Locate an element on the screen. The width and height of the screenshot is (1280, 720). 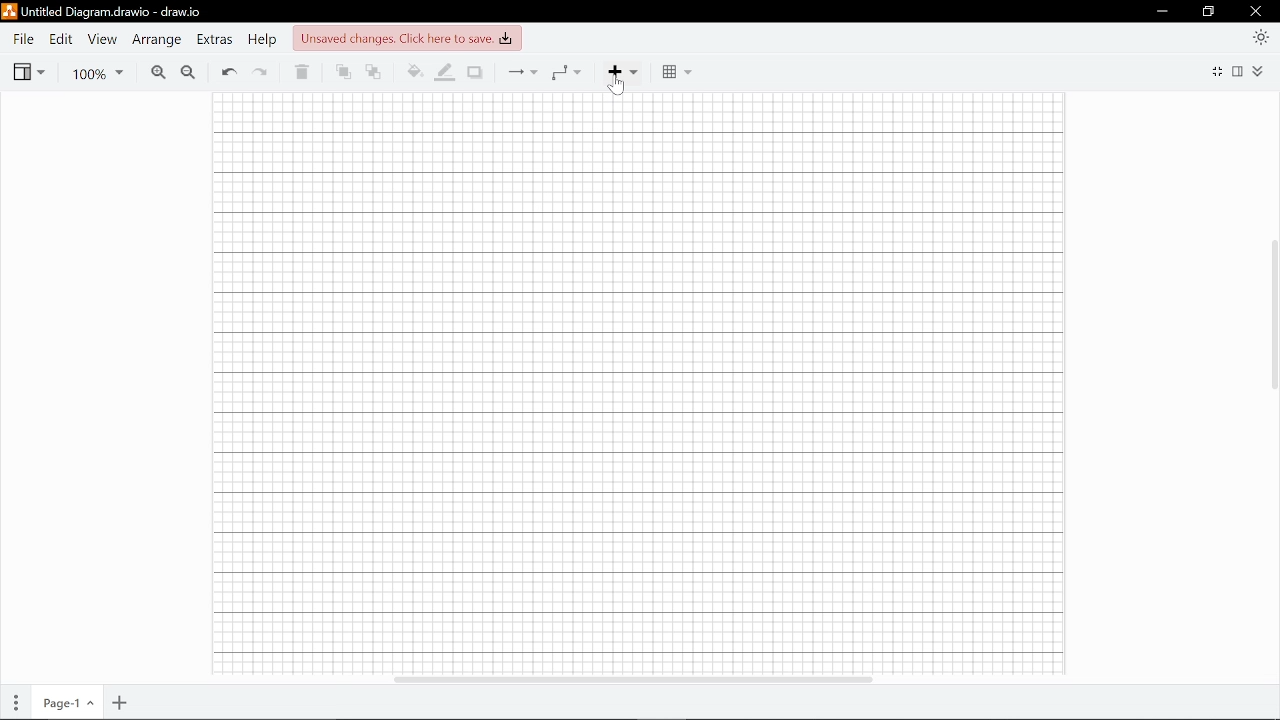
Fill color is located at coordinates (414, 71).